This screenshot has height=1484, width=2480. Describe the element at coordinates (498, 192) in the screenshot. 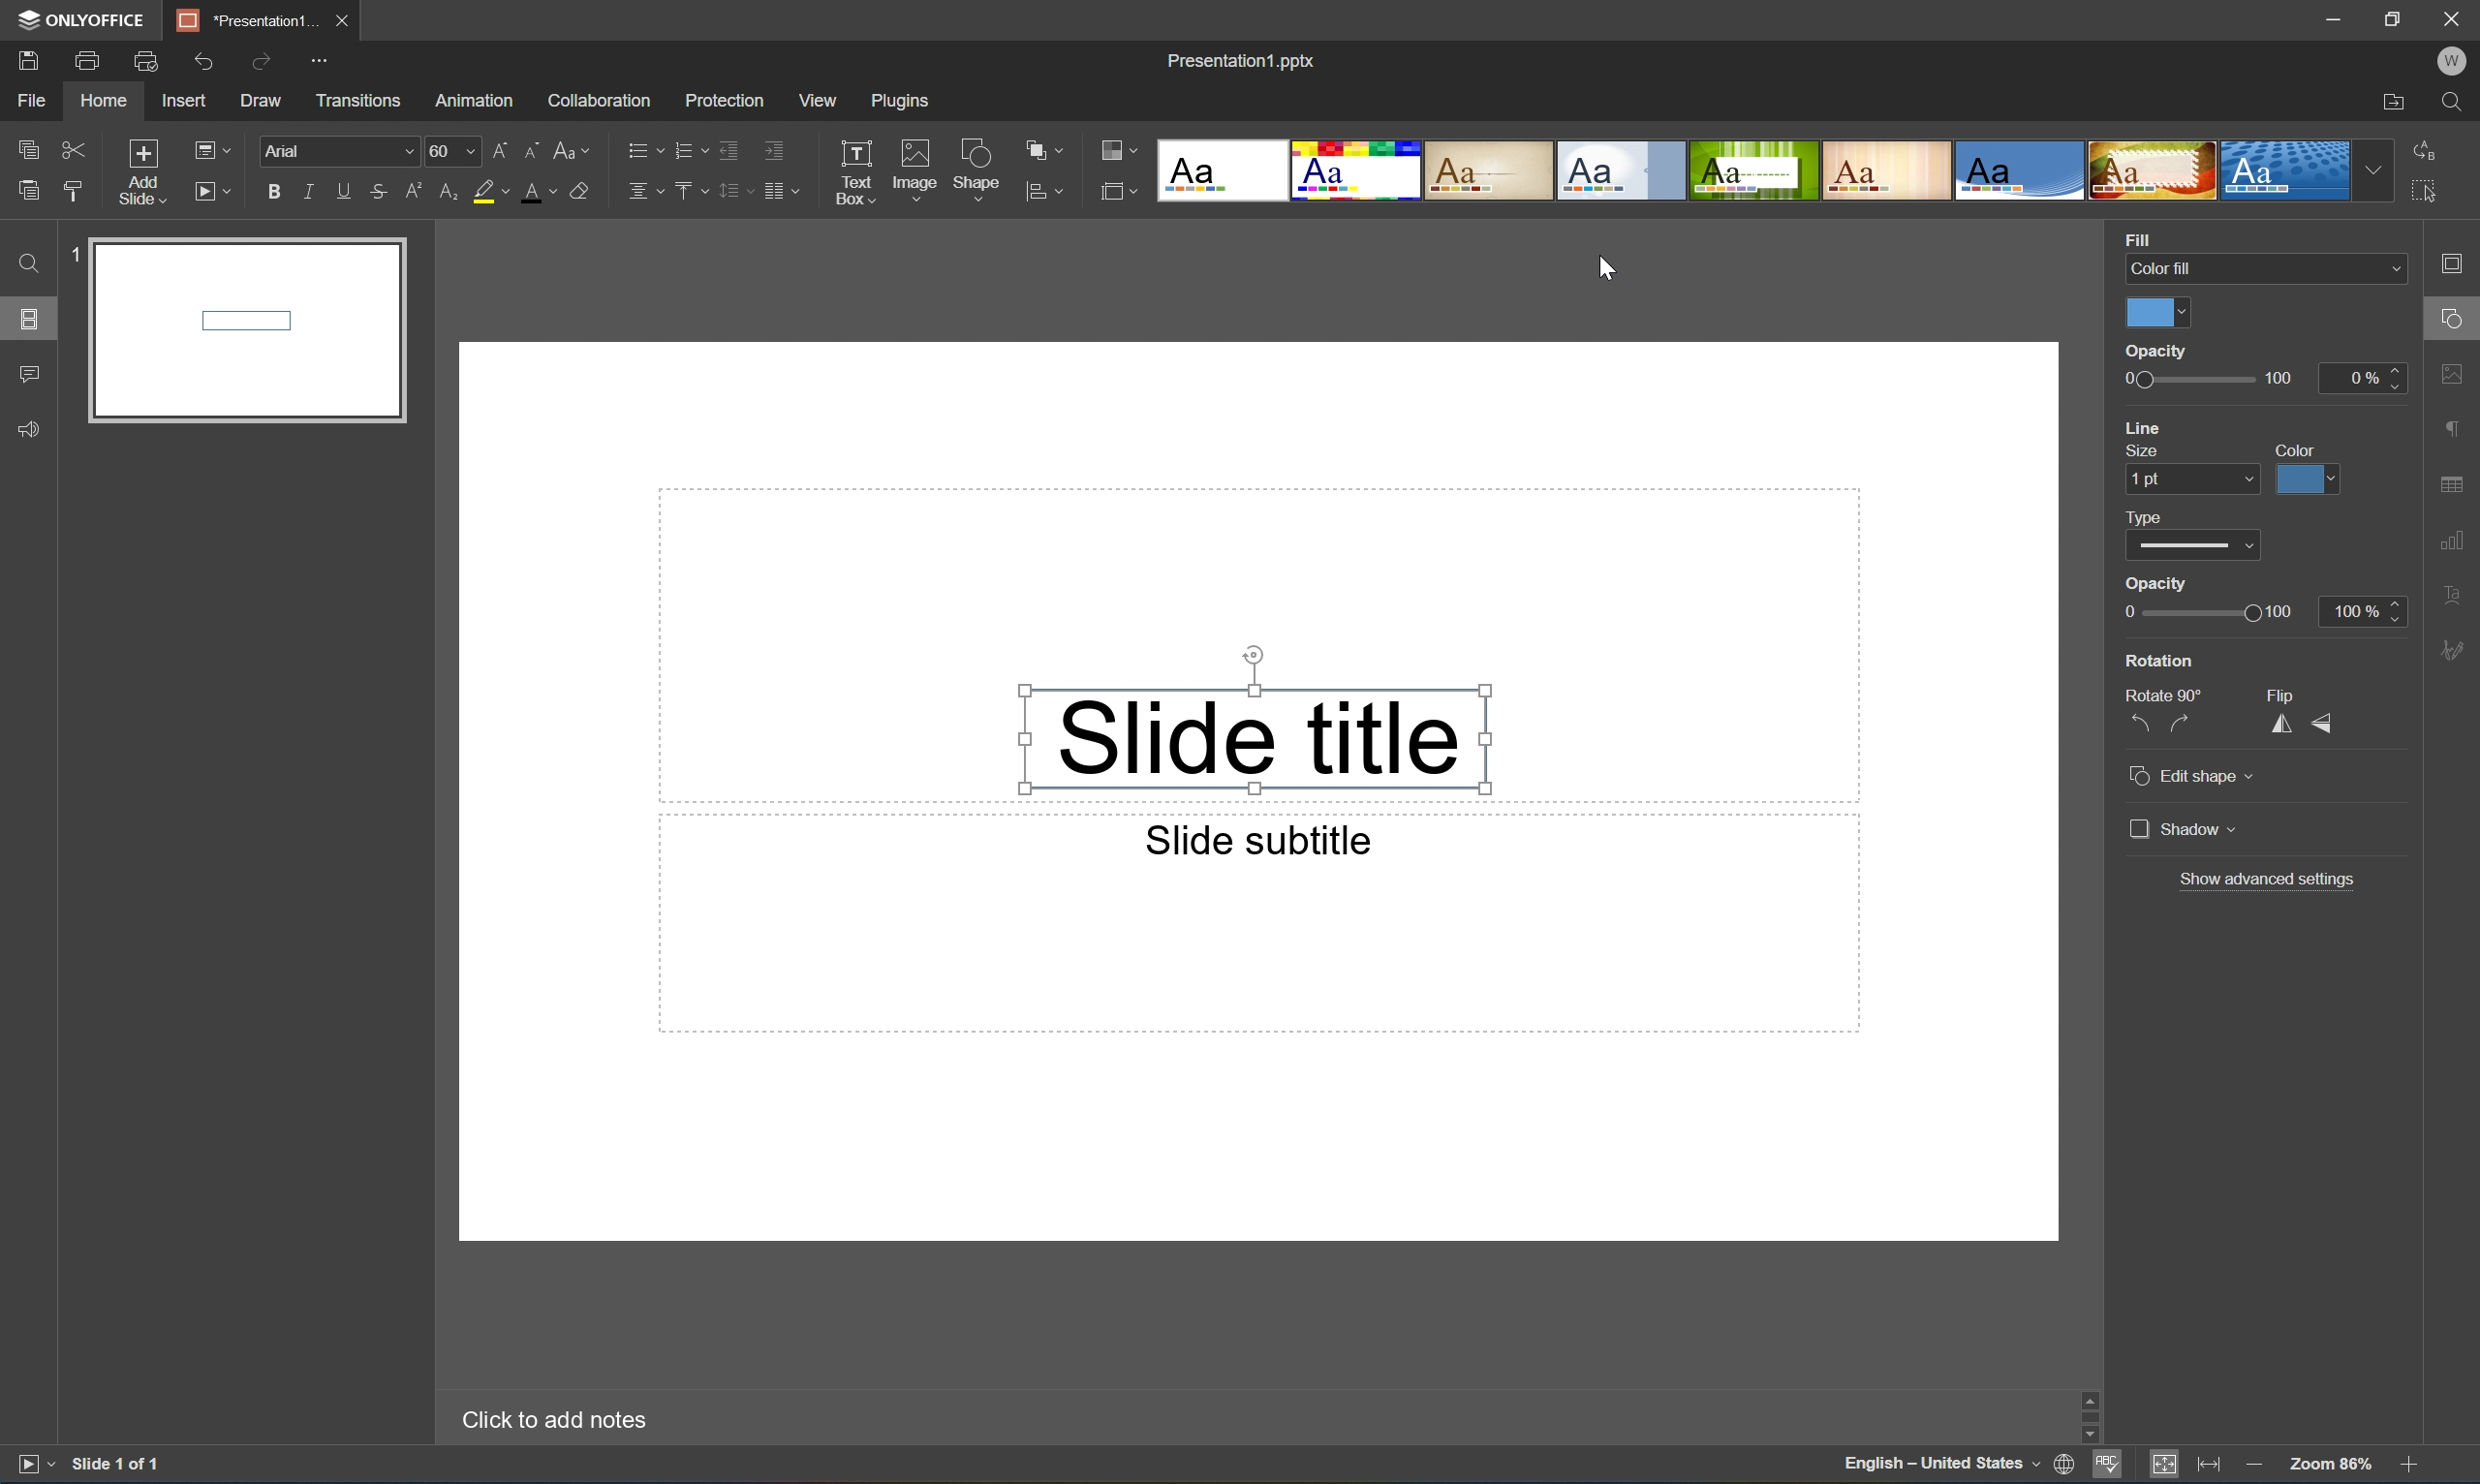

I see `Highlight color` at that location.